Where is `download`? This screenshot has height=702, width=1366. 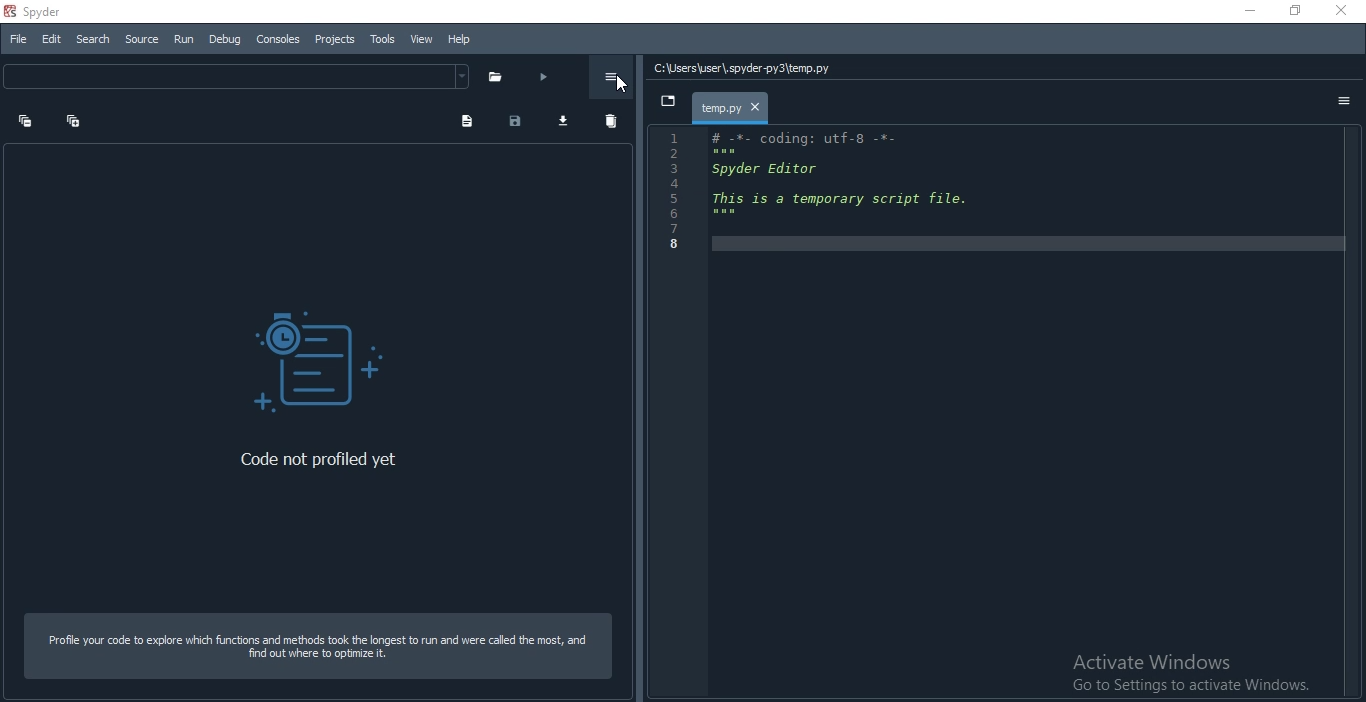
download is located at coordinates (567, 123).